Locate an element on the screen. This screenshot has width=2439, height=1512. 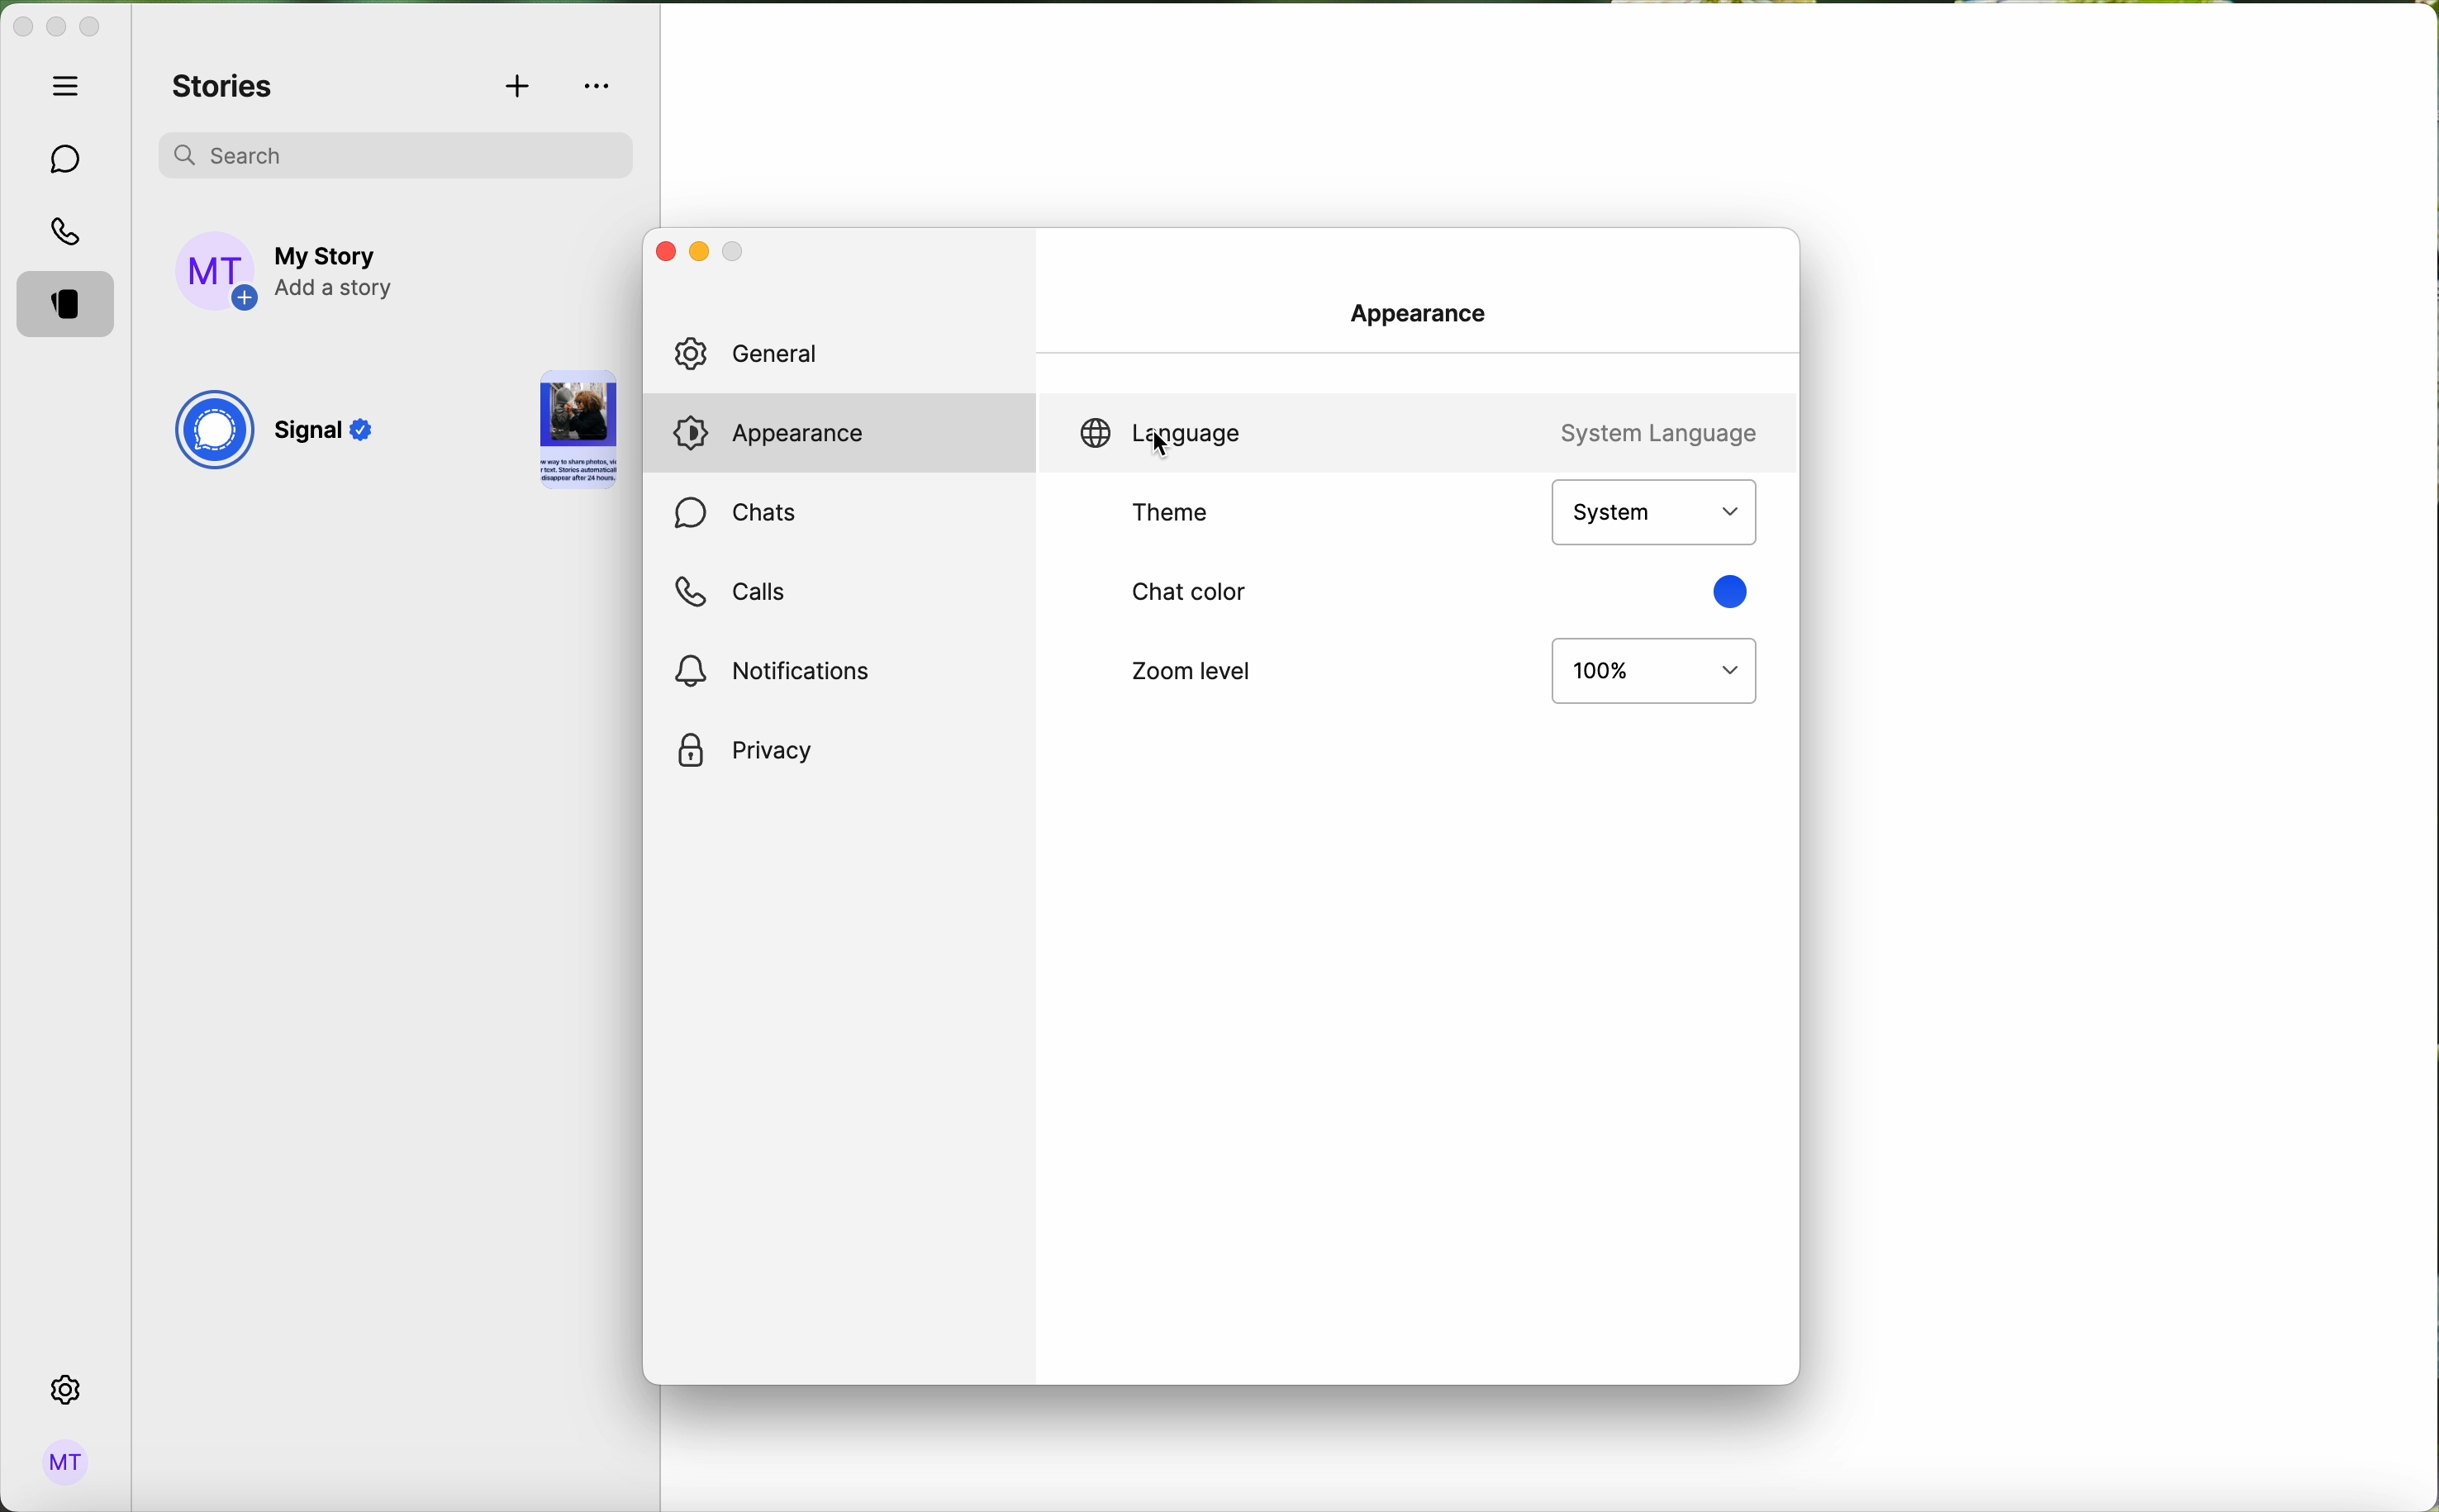
Signal is located at coordinates (329, 435).